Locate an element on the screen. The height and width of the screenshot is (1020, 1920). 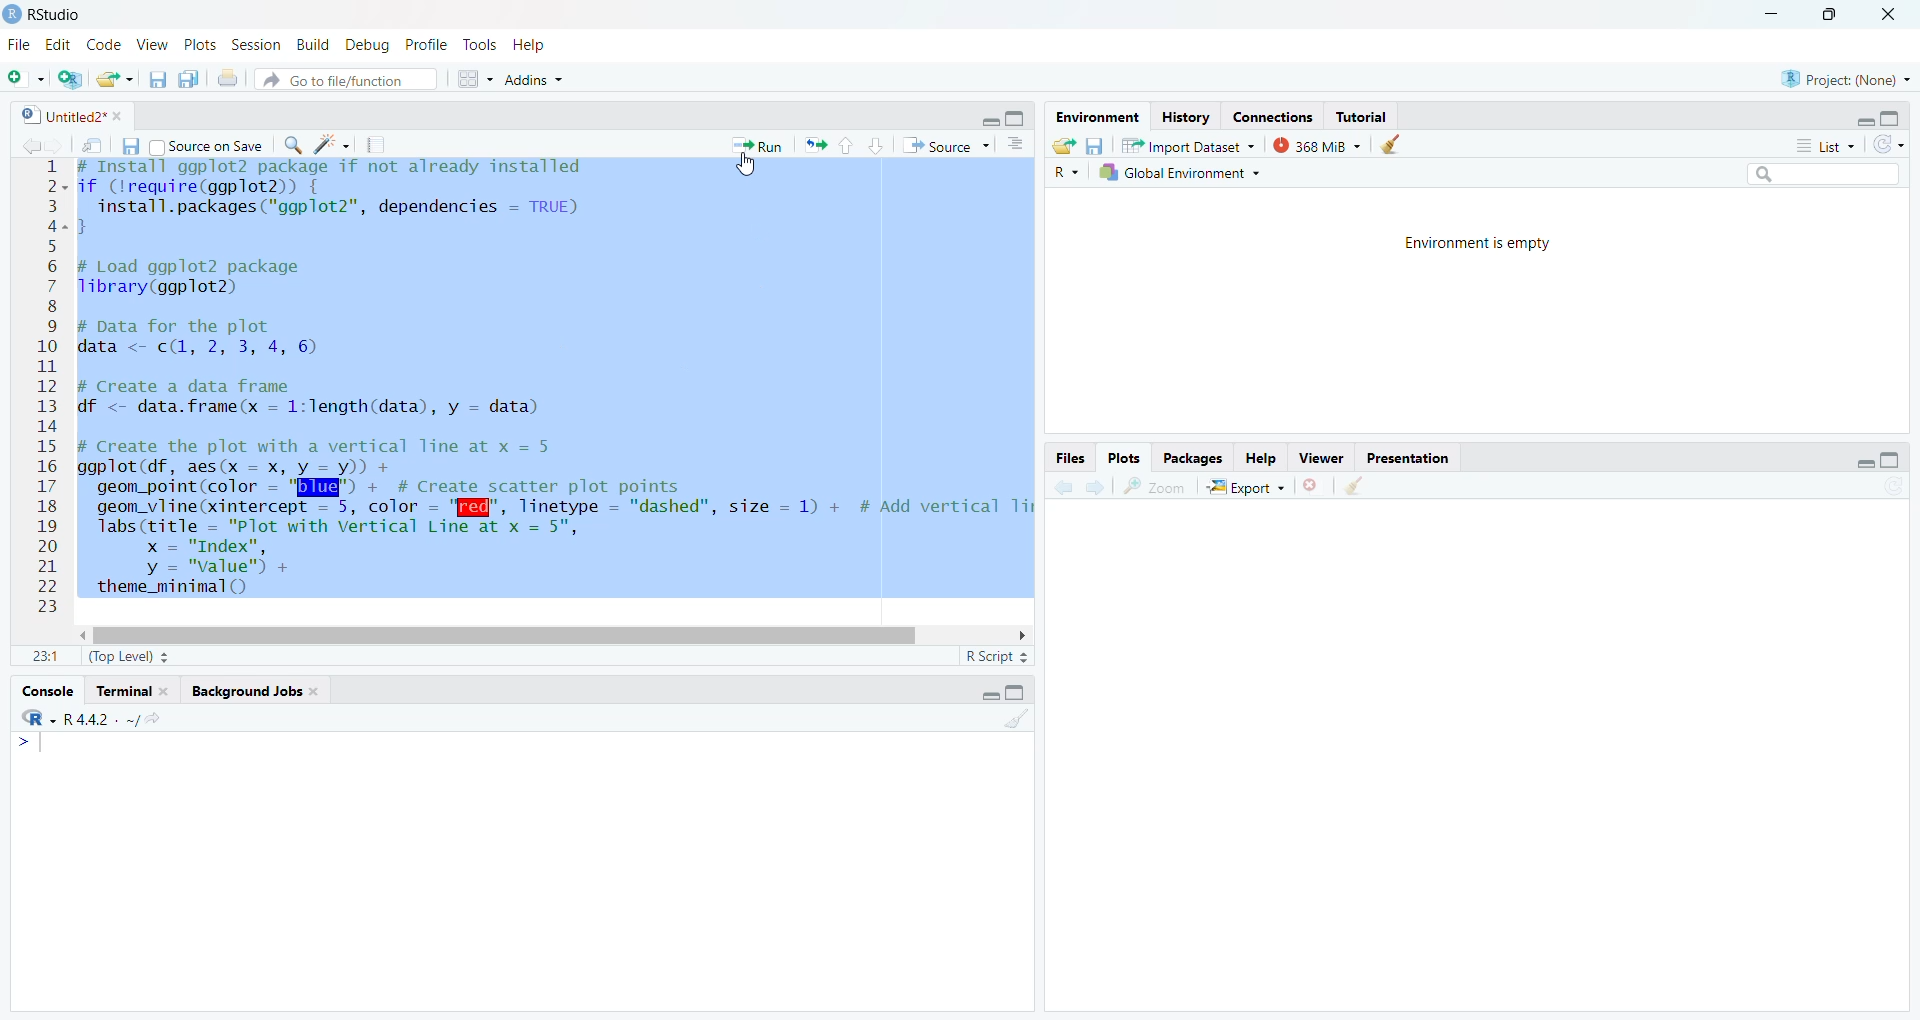
Edit is located at coordinates (57, 45).